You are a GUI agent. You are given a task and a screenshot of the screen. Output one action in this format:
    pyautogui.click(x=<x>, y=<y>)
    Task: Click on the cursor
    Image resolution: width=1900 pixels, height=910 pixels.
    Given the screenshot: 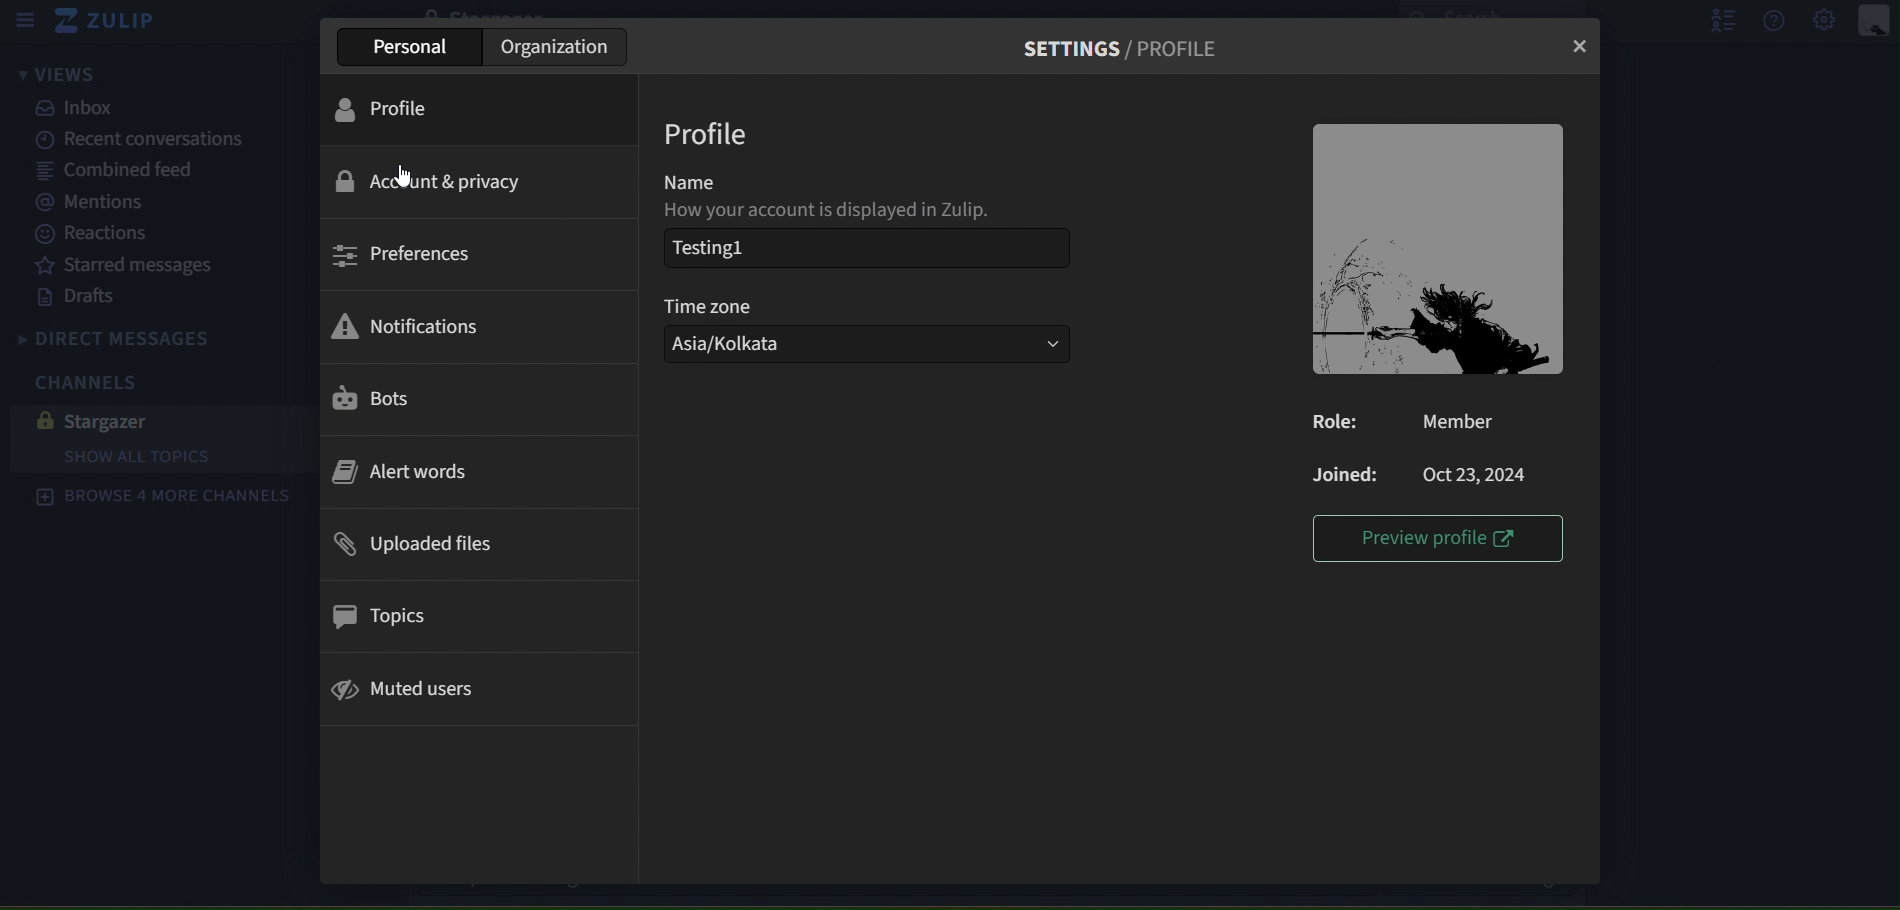 What is the action you would take?
    pyautogui.click(x=403, y=174)
    